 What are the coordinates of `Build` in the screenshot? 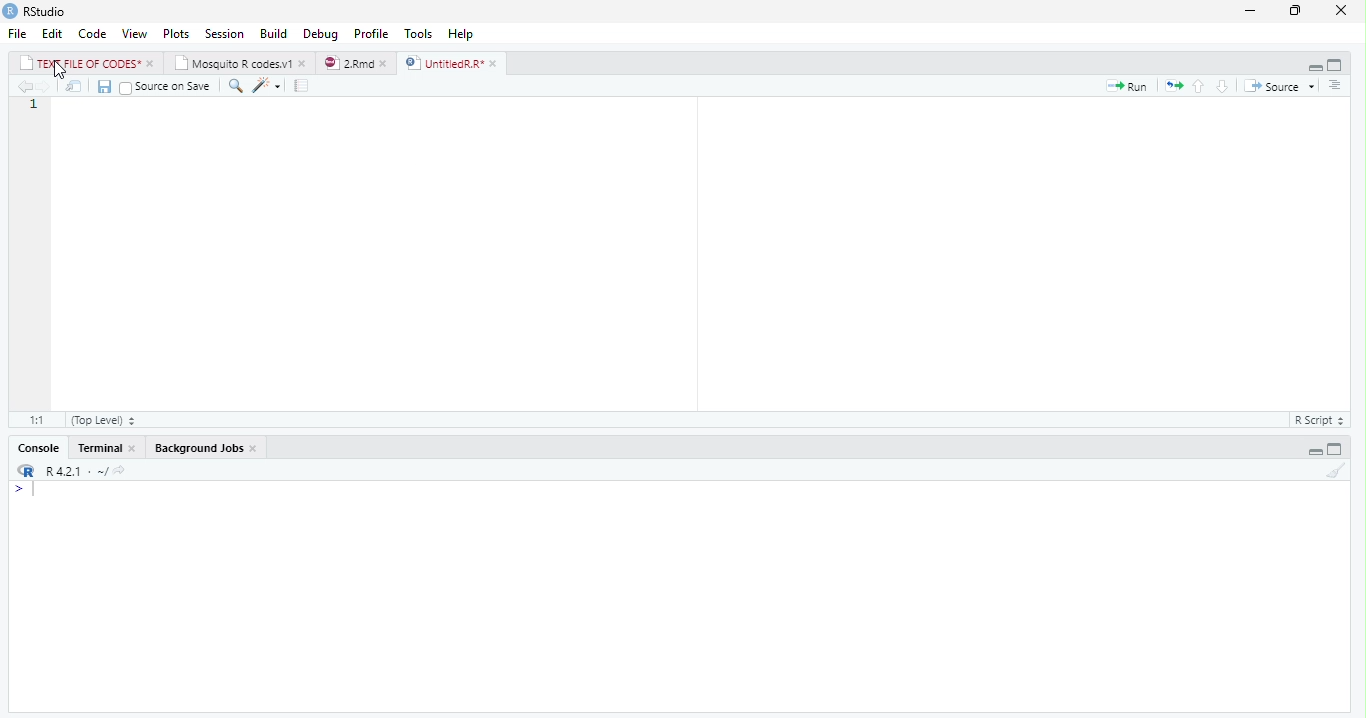 It's located at (273, 33).